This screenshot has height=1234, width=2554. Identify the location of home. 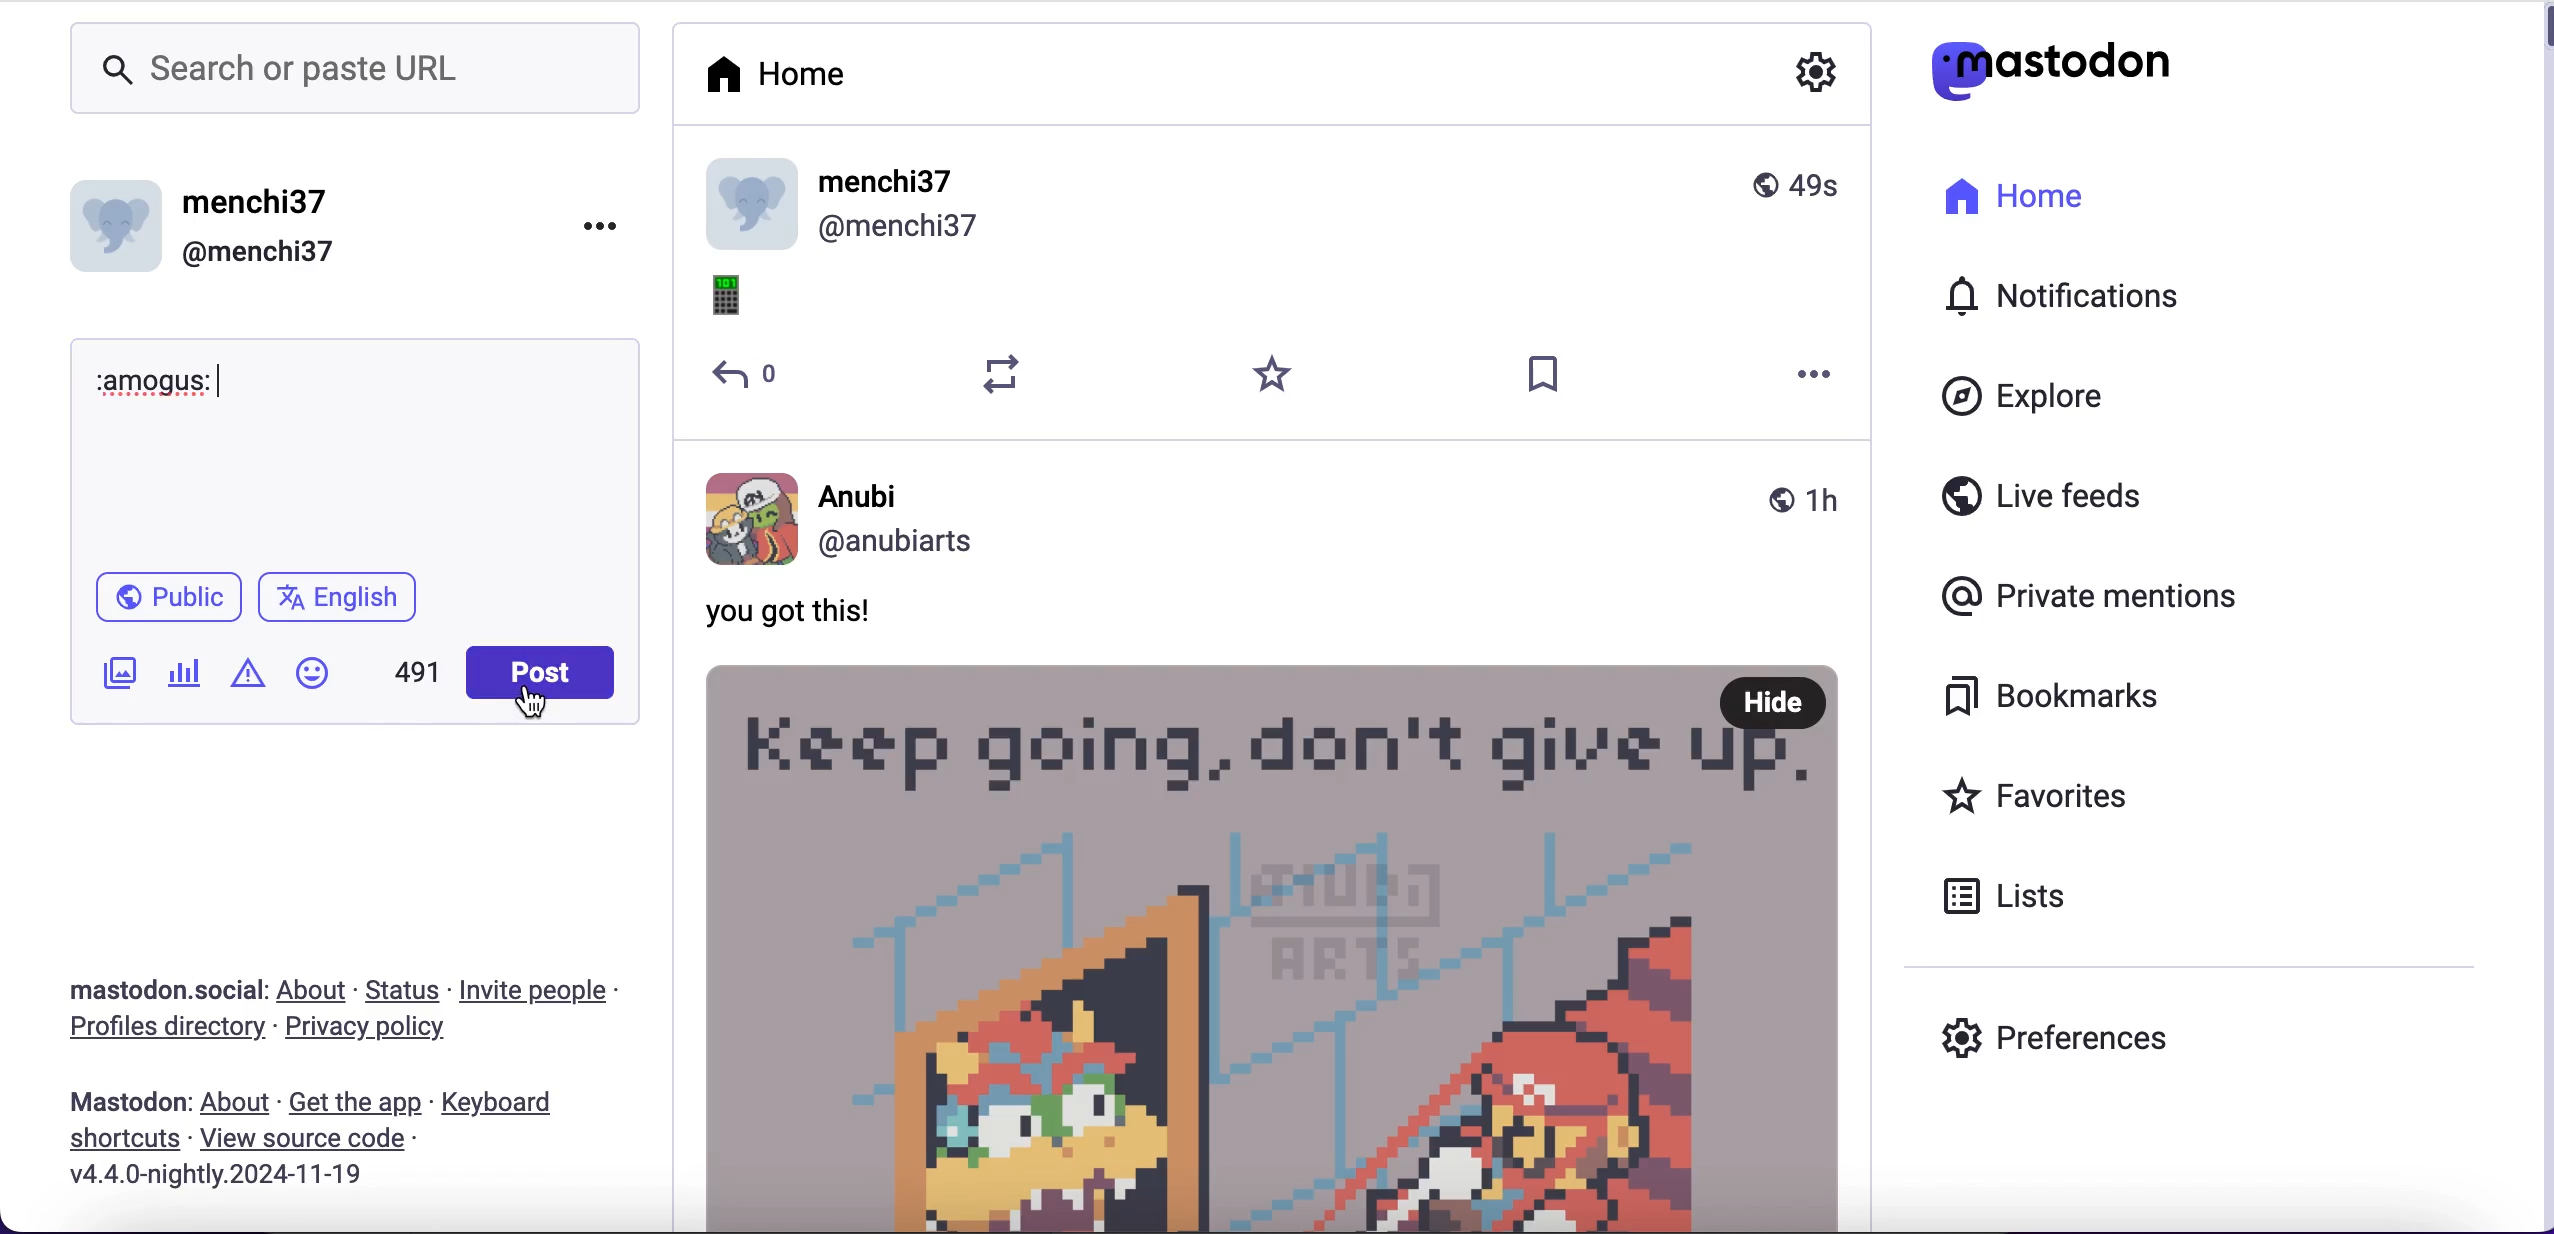
(2010, 209).